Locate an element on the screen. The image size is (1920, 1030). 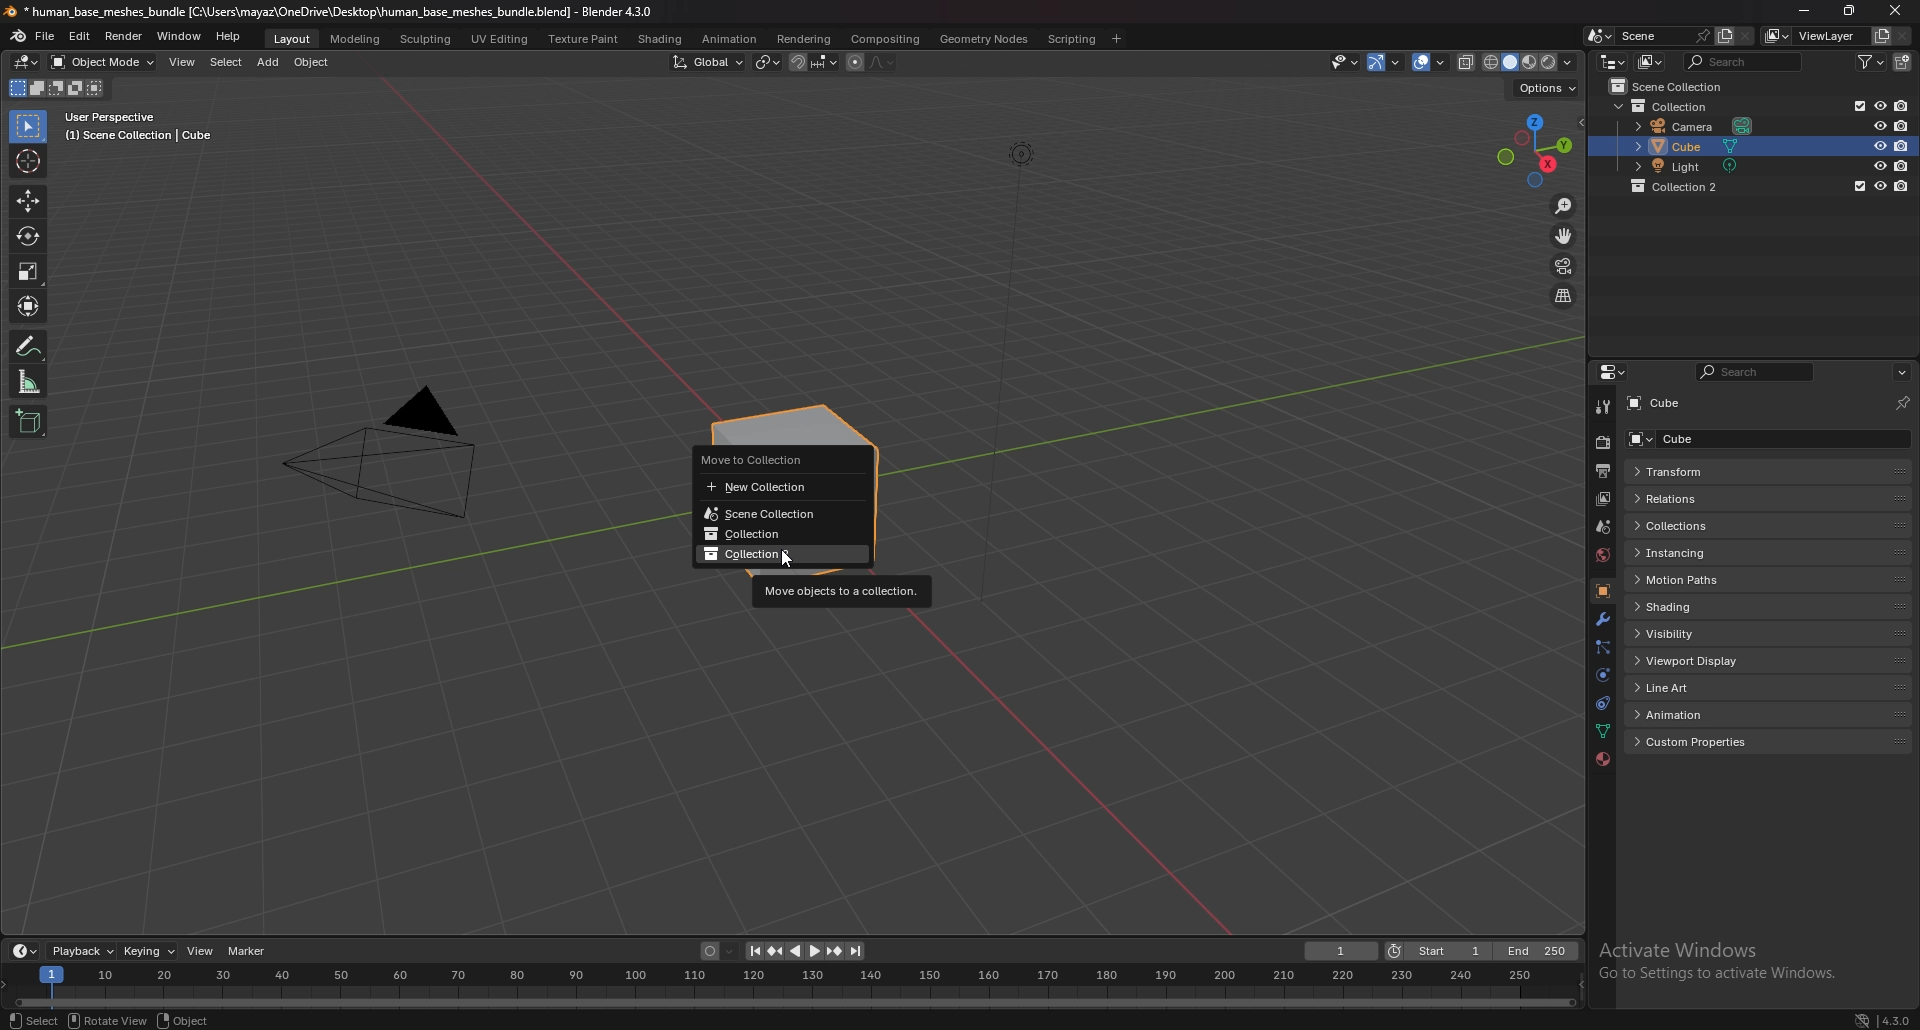
object is located at coordinates (182, 1019).